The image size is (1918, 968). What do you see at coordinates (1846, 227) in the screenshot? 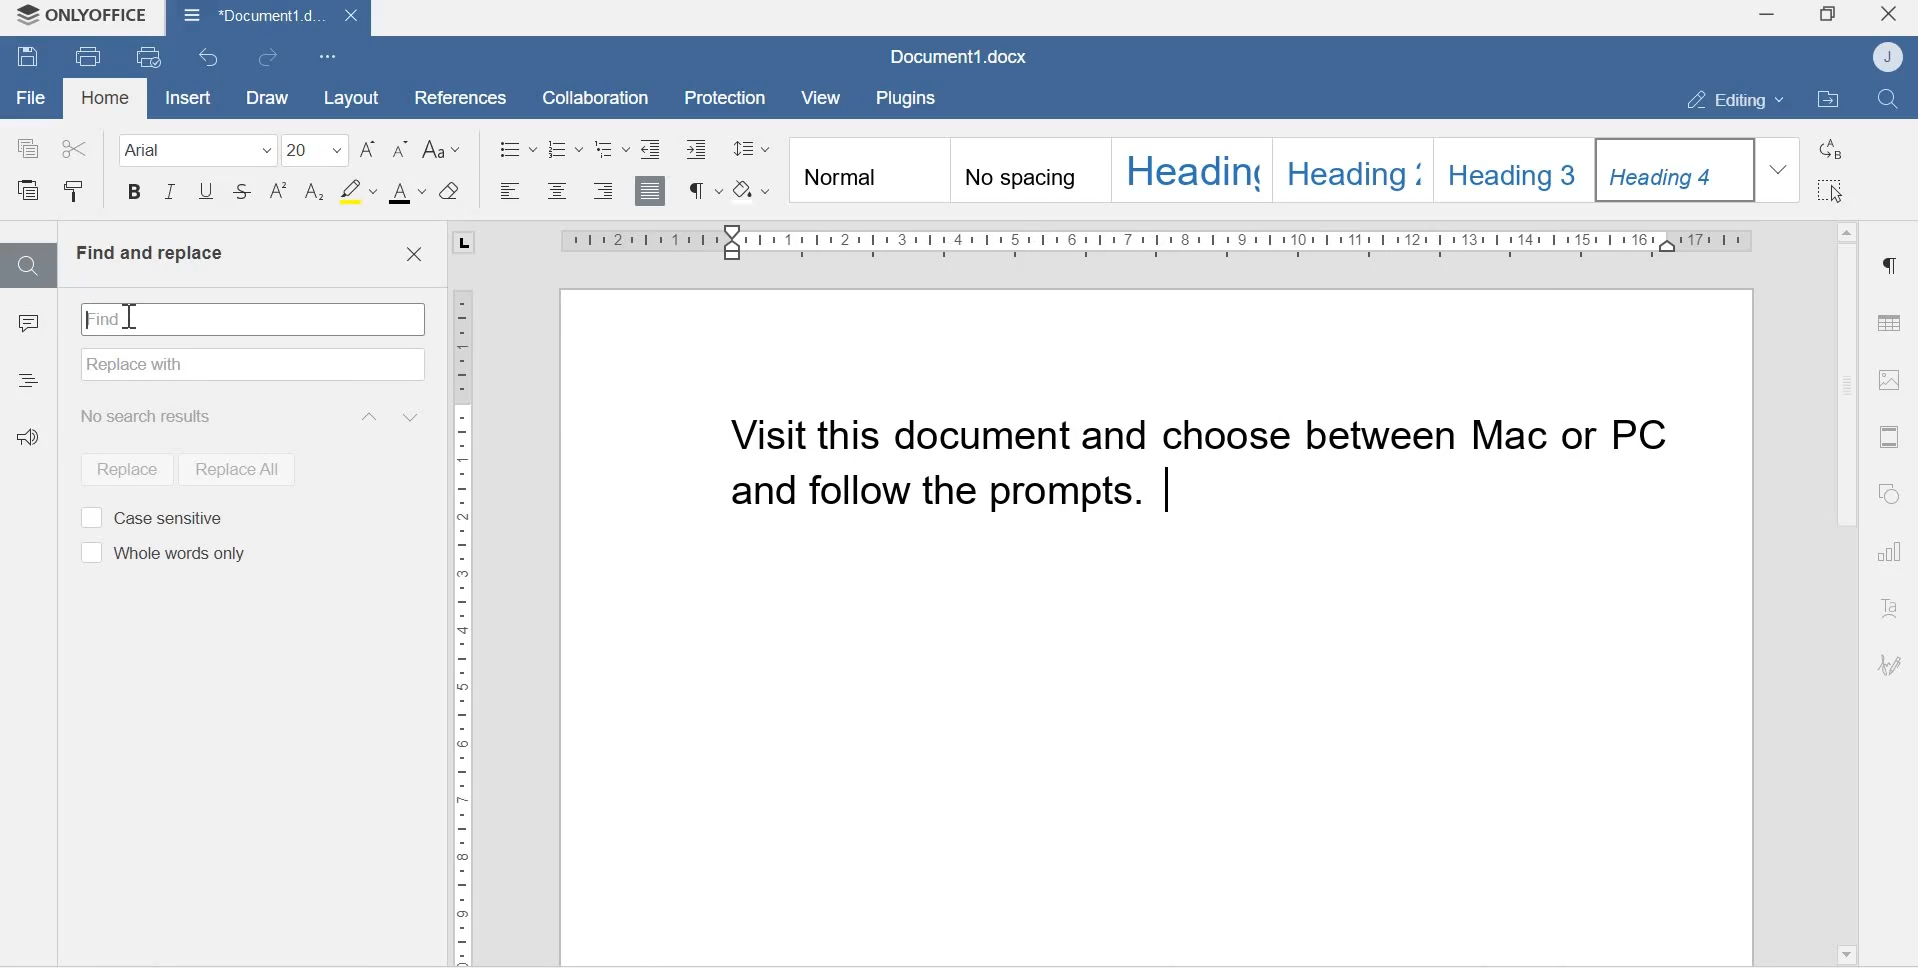
I see `Scroll up` at bounding box center [1846, 227].